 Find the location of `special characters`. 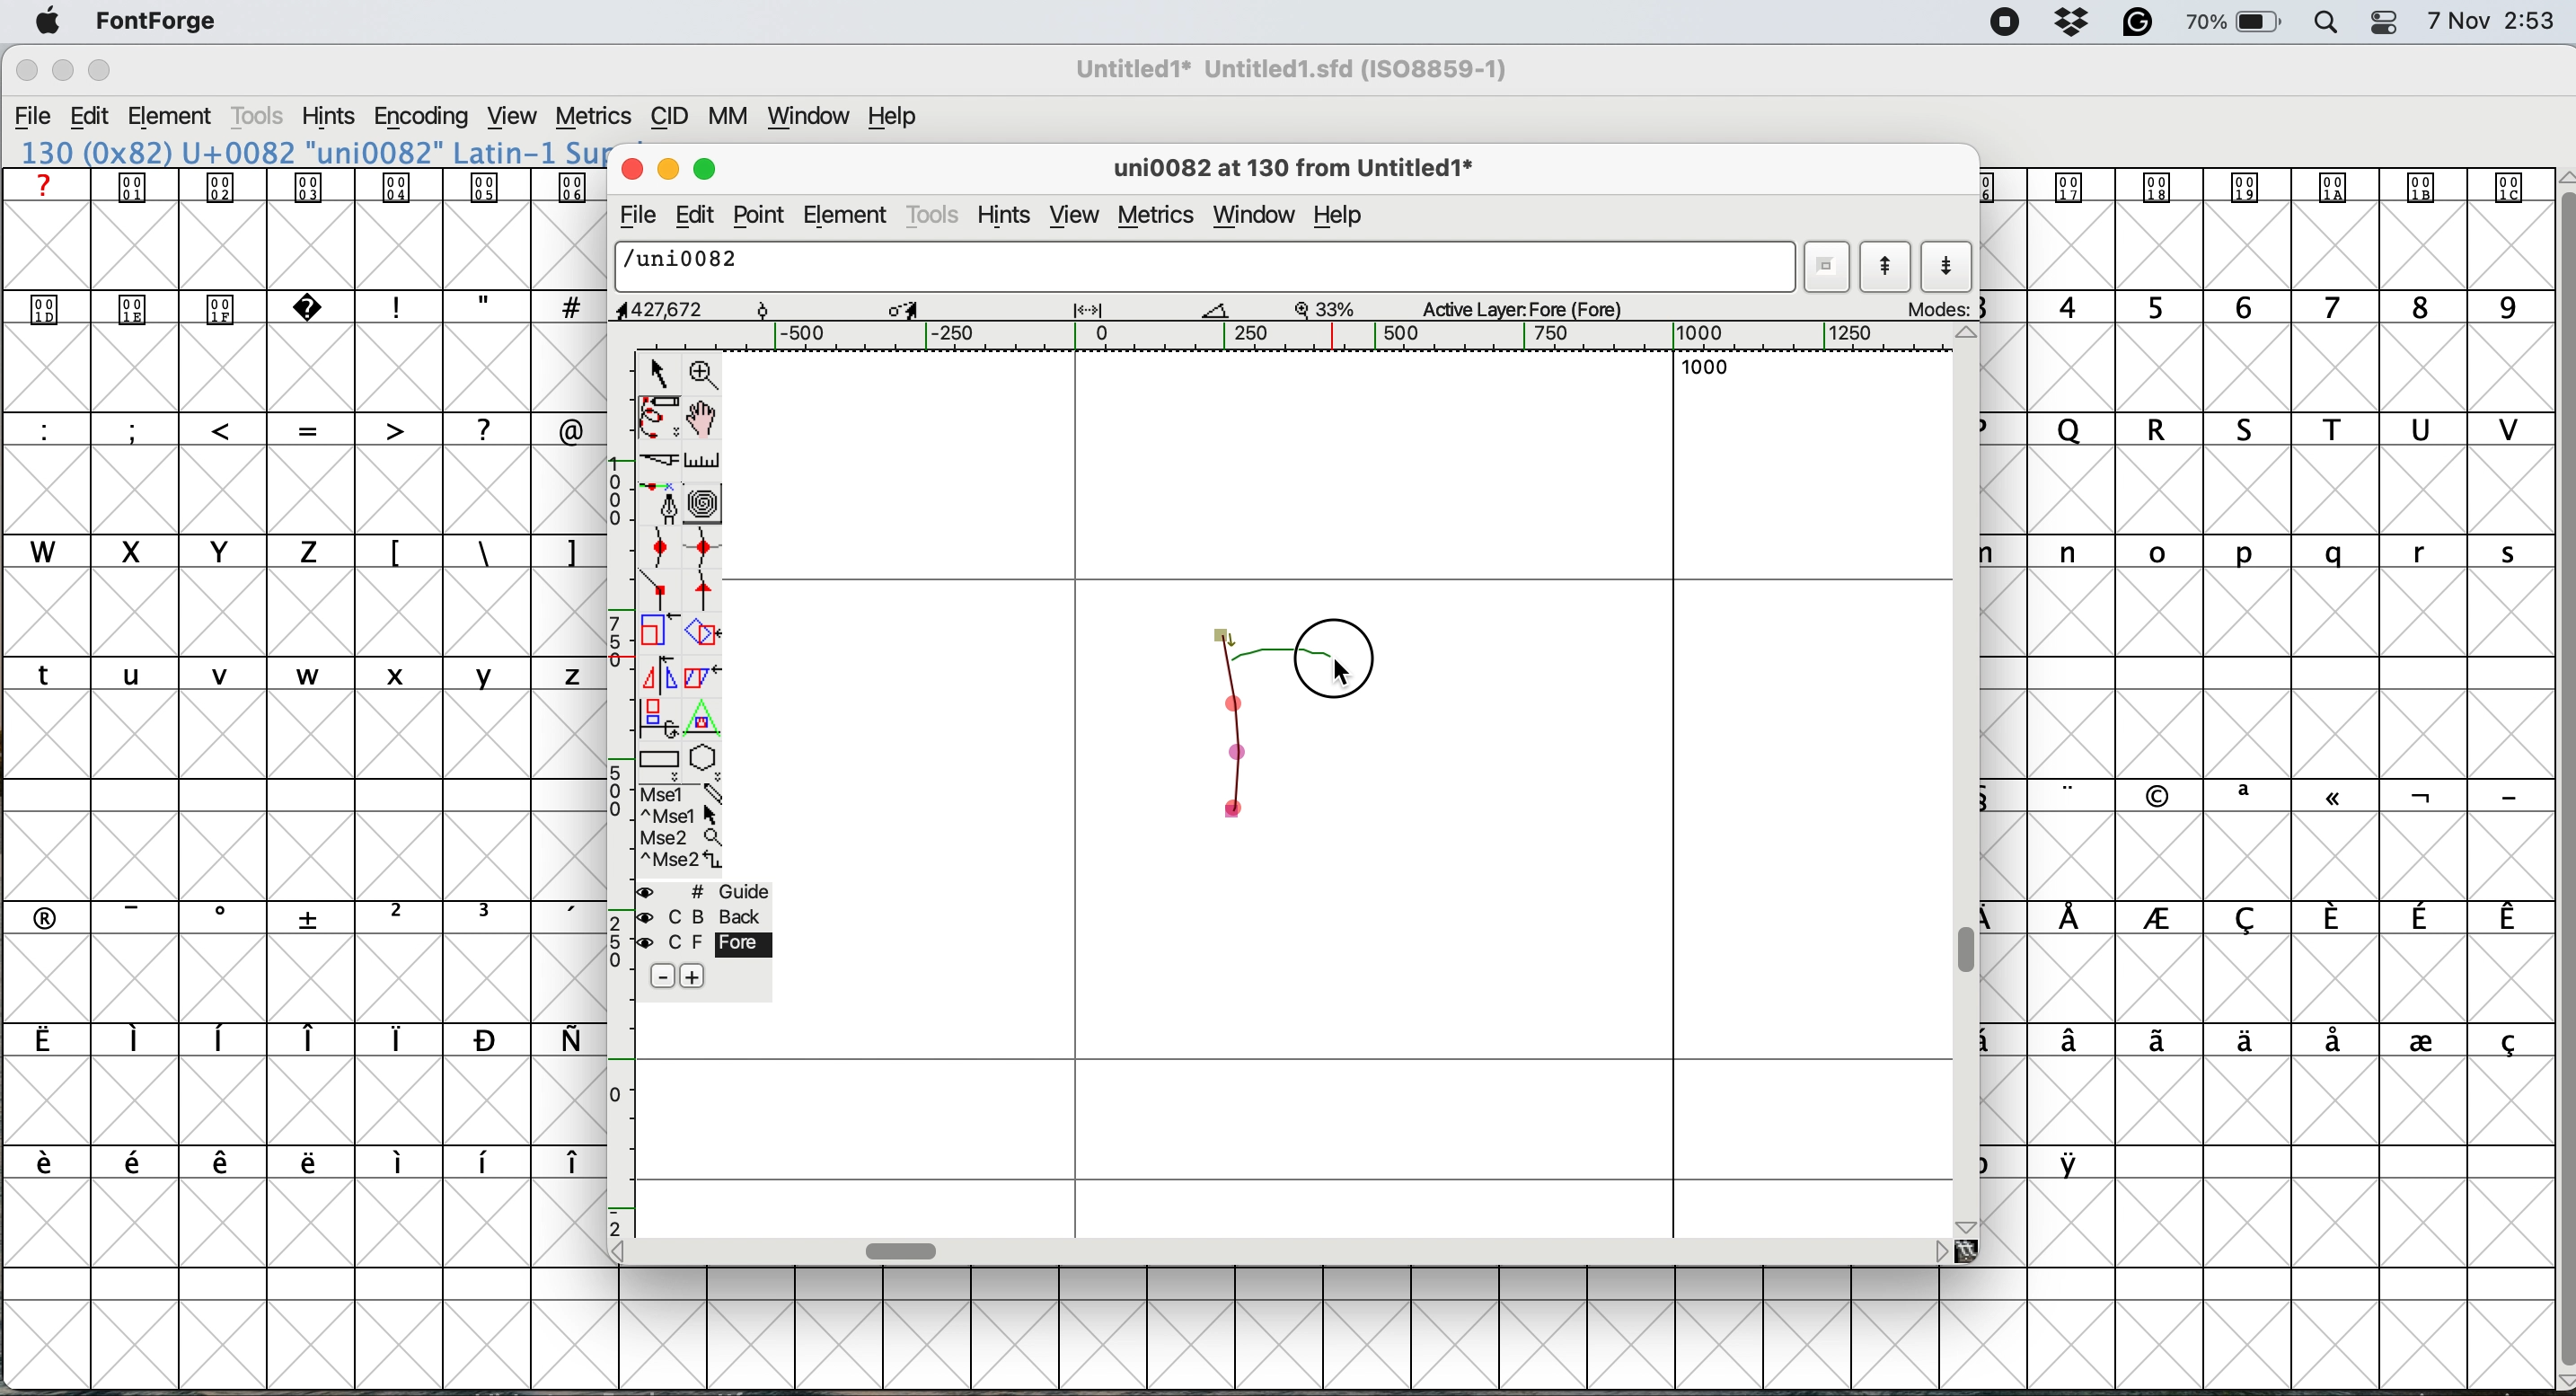

special characters is located at coordinates (2047, 1162).